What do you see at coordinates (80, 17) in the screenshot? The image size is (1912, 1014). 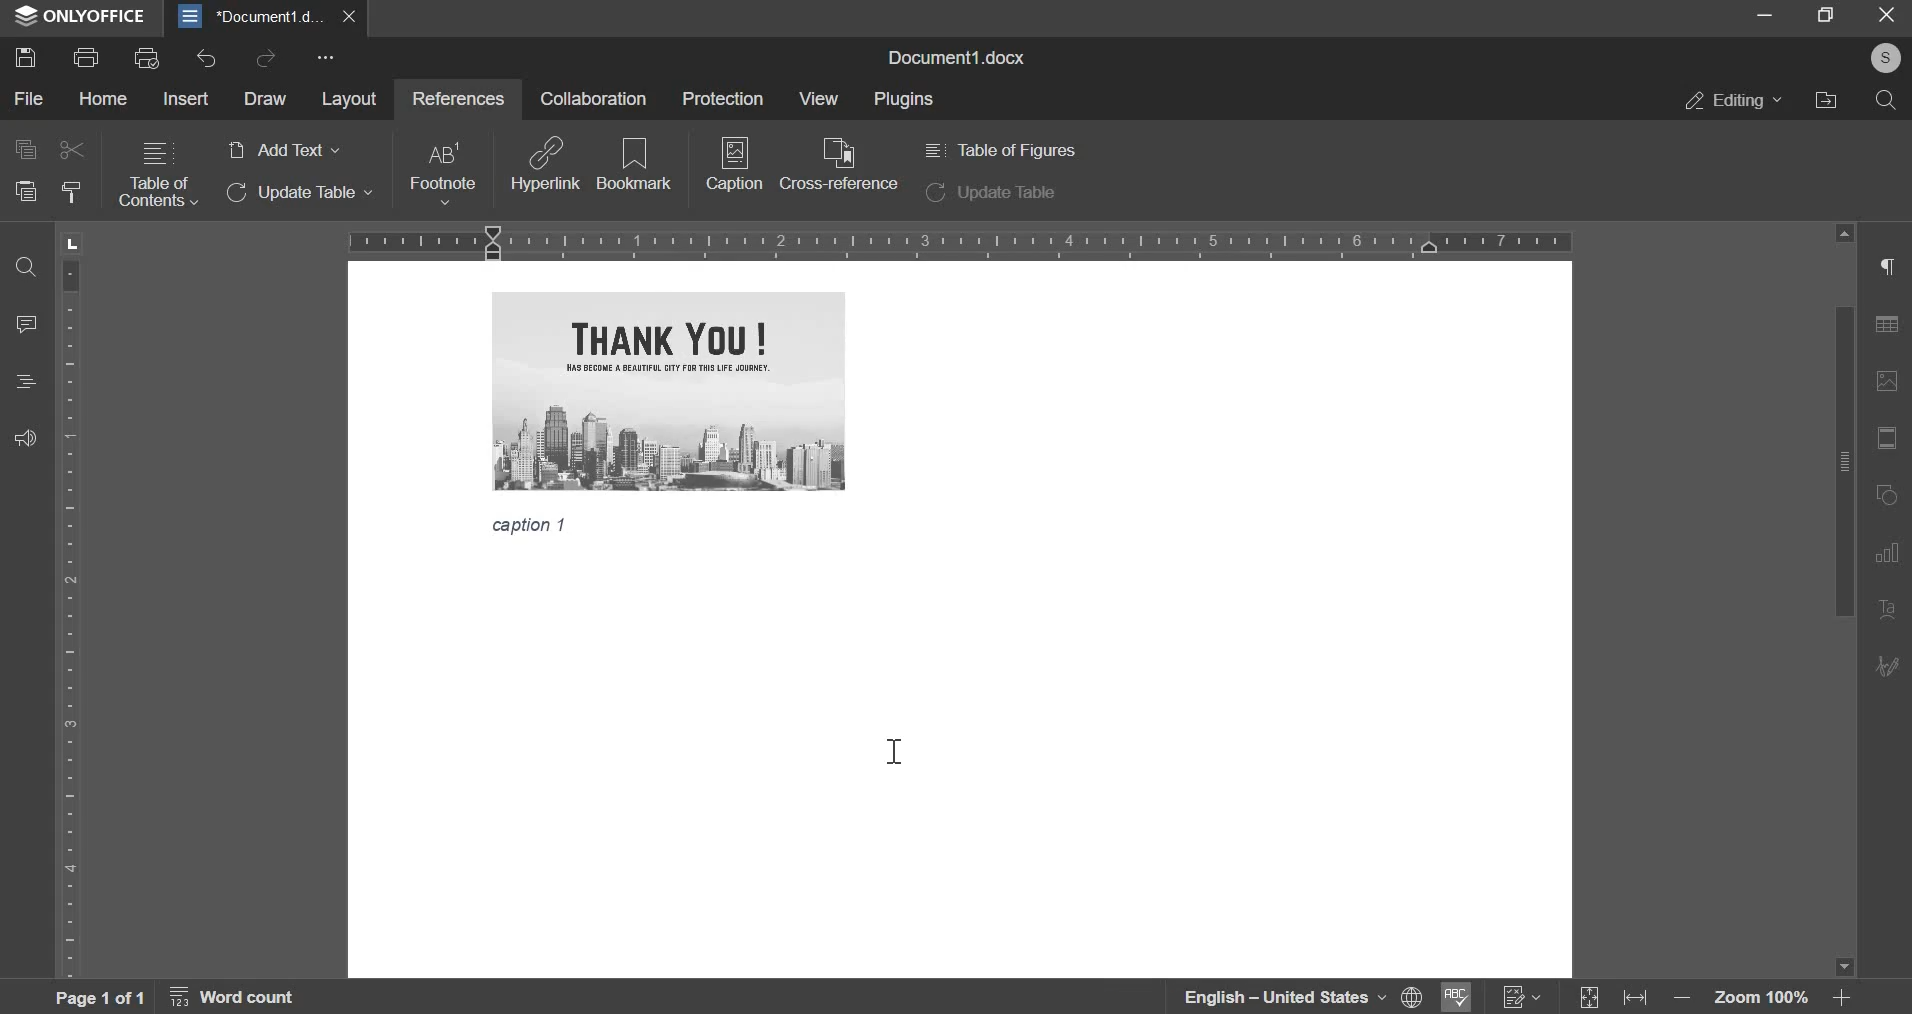 I see `ONLYOFFICE` at bounding box center [80, 17].